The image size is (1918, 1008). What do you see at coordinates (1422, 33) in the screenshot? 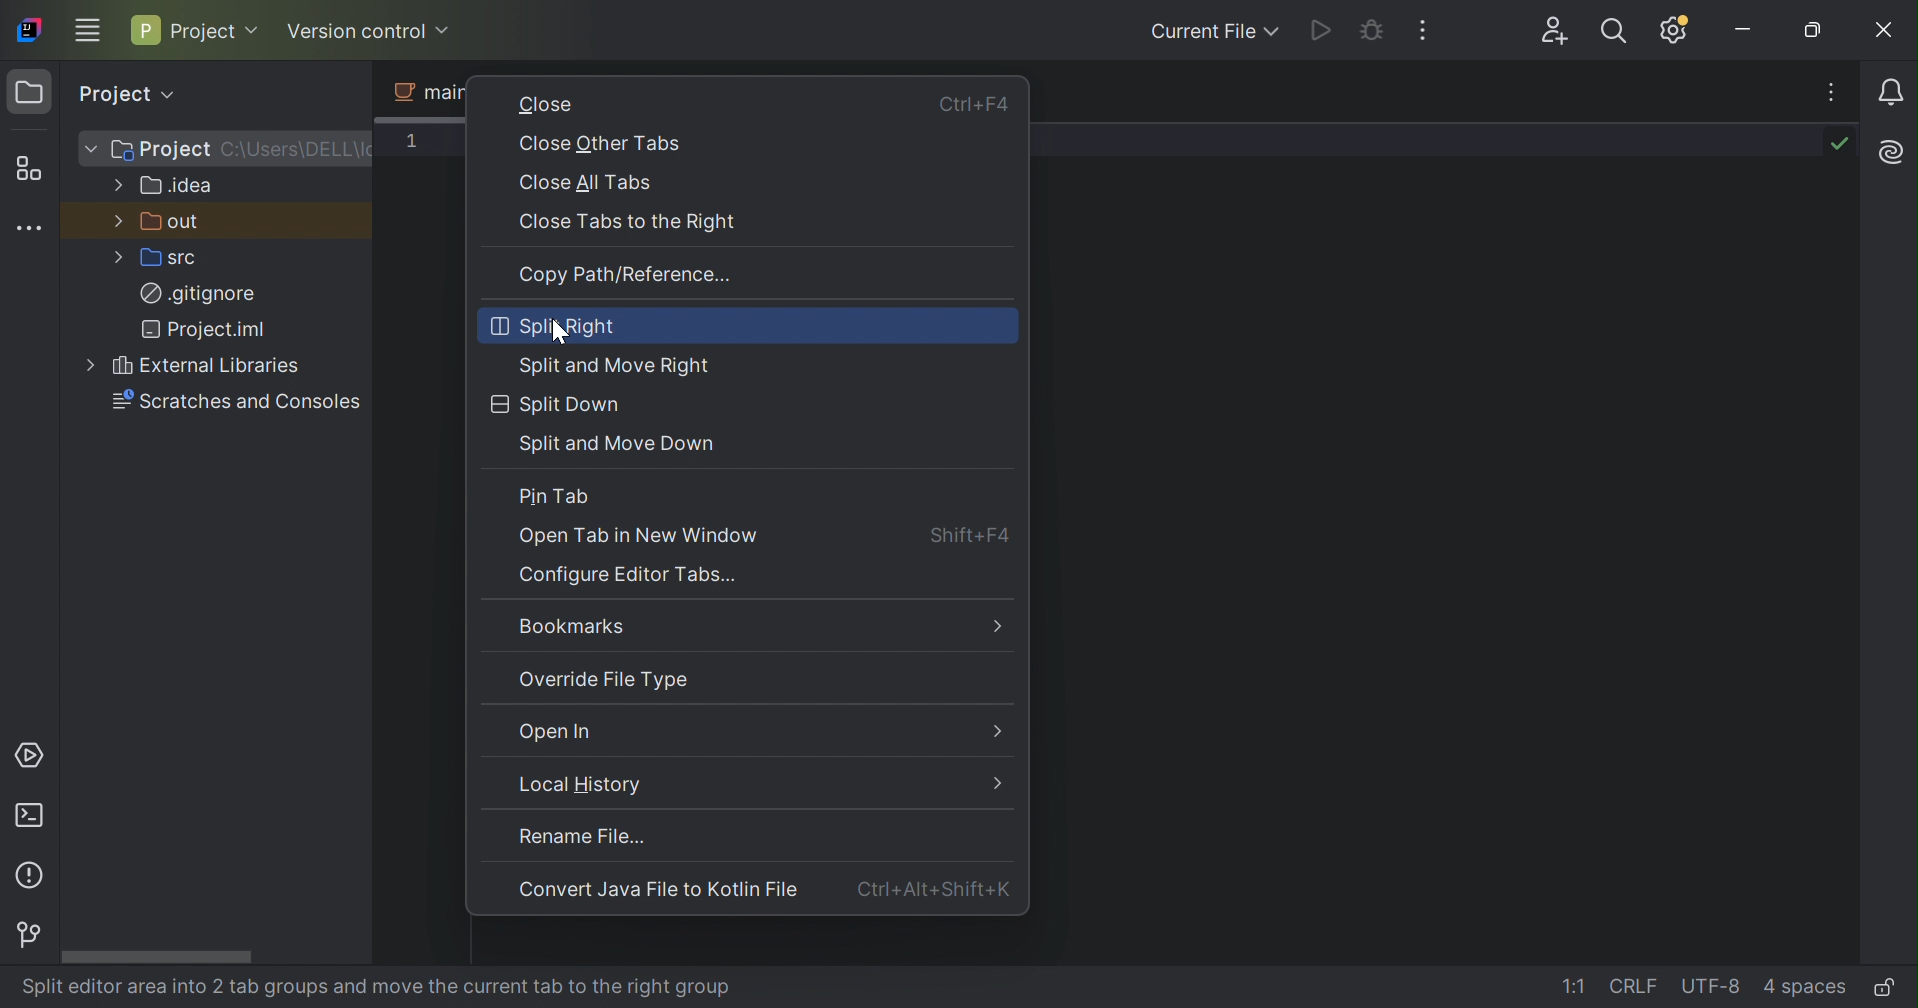
I see `More actions` at bounding box center [1422, 33].